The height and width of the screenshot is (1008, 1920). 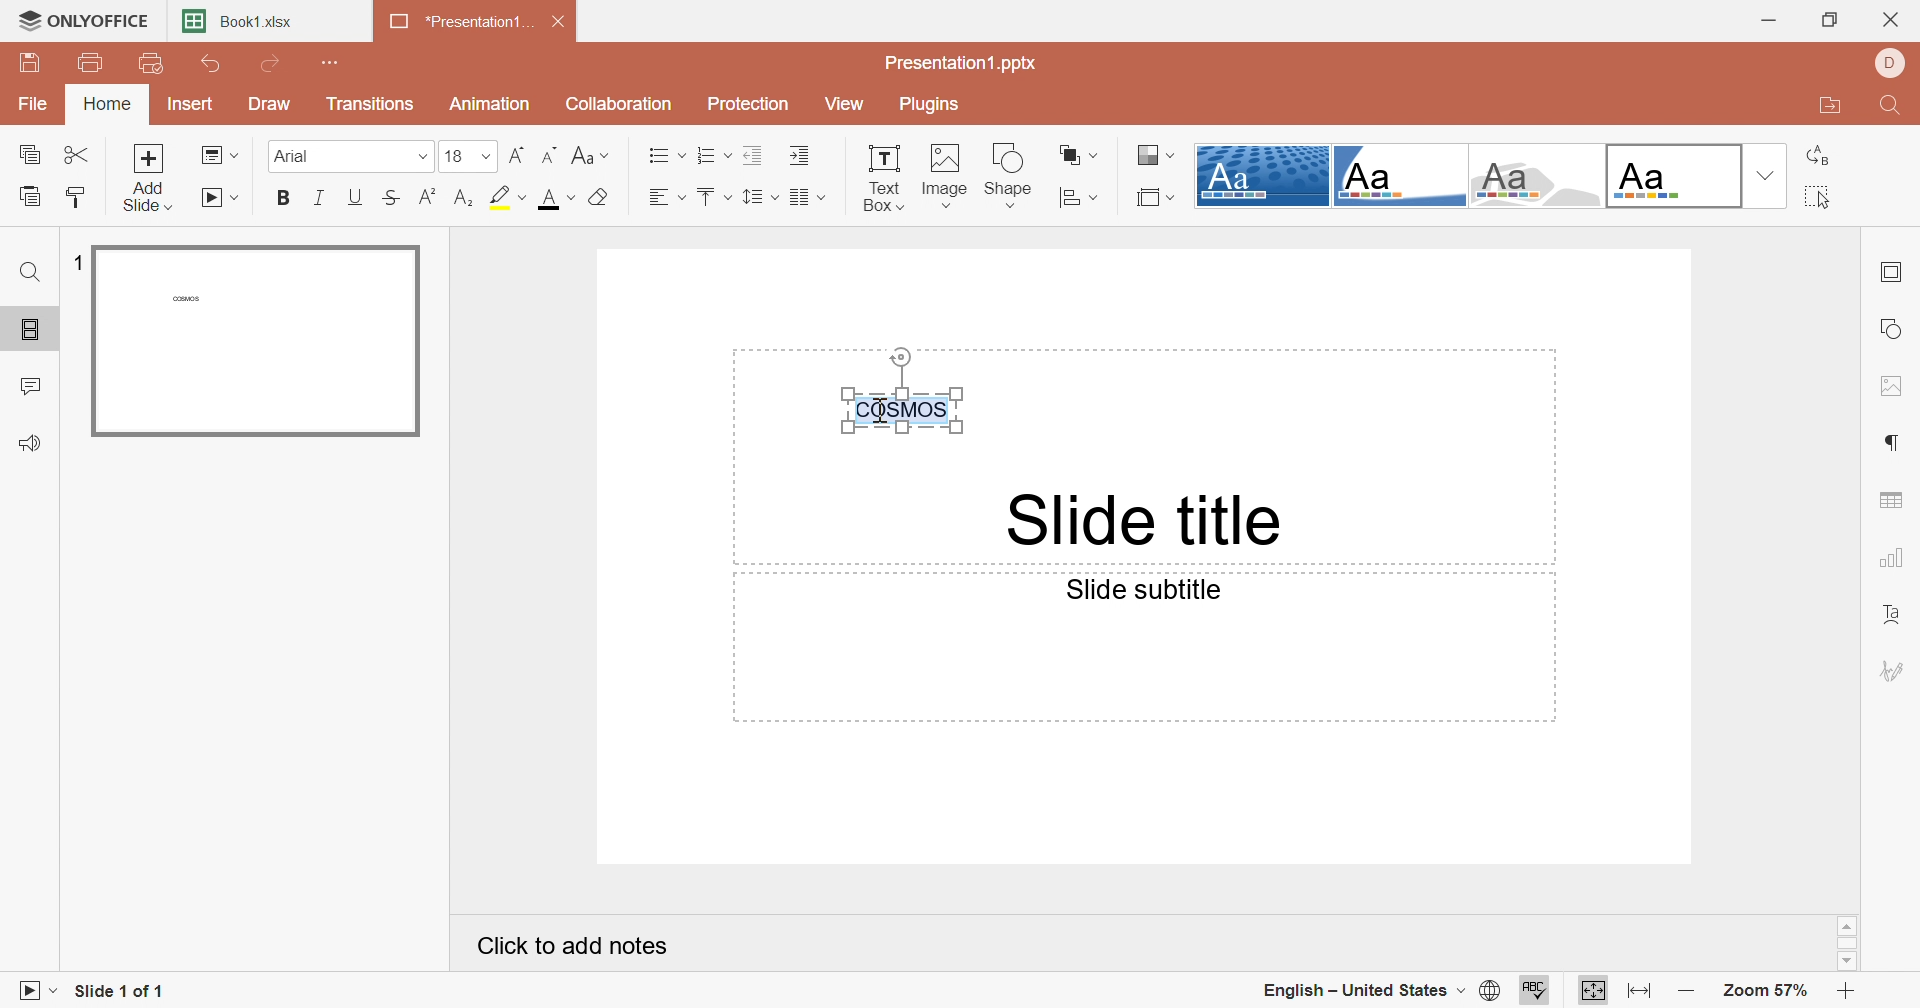 What do you see at coordinates (1536, 177) in the screenshot?
I see `Turtle` at bounding box center [1536, 177].